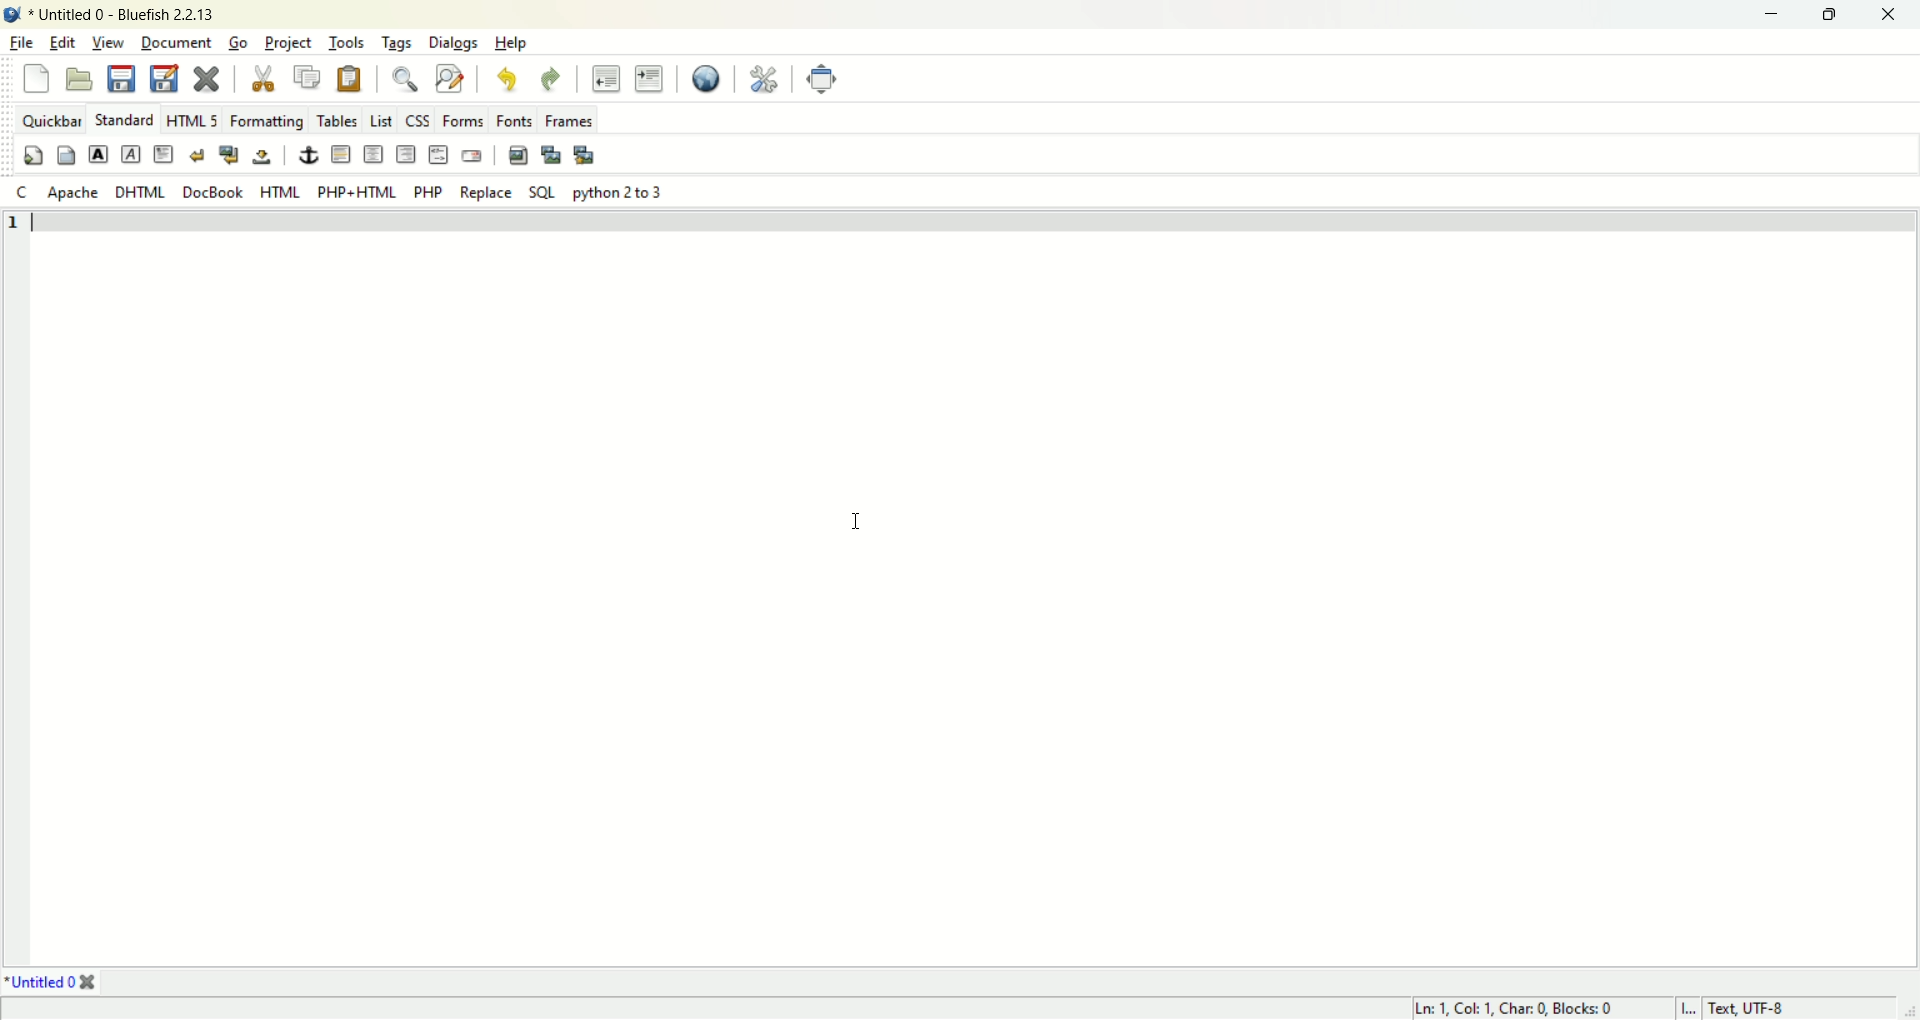 This screenshot has width=1920, height=1020. I want to click on minimize, so click(1767, 13).